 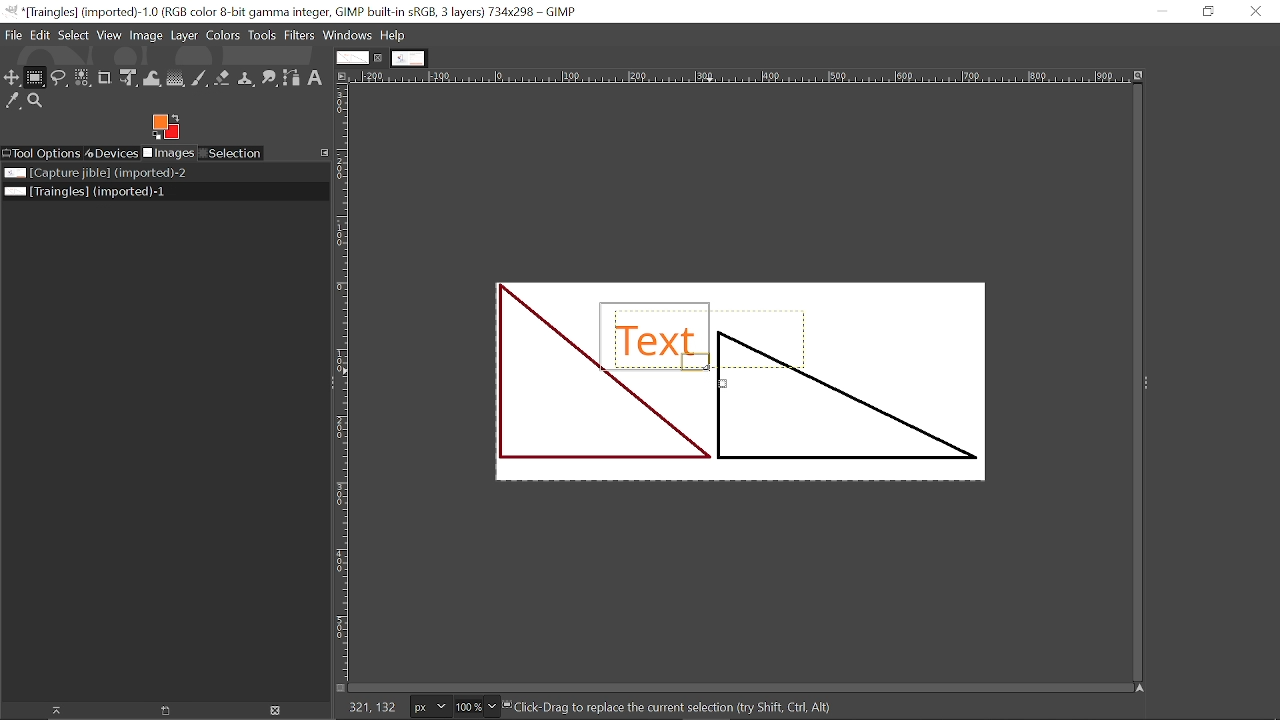 I want to click on Close, so click(x=1254, y=14).